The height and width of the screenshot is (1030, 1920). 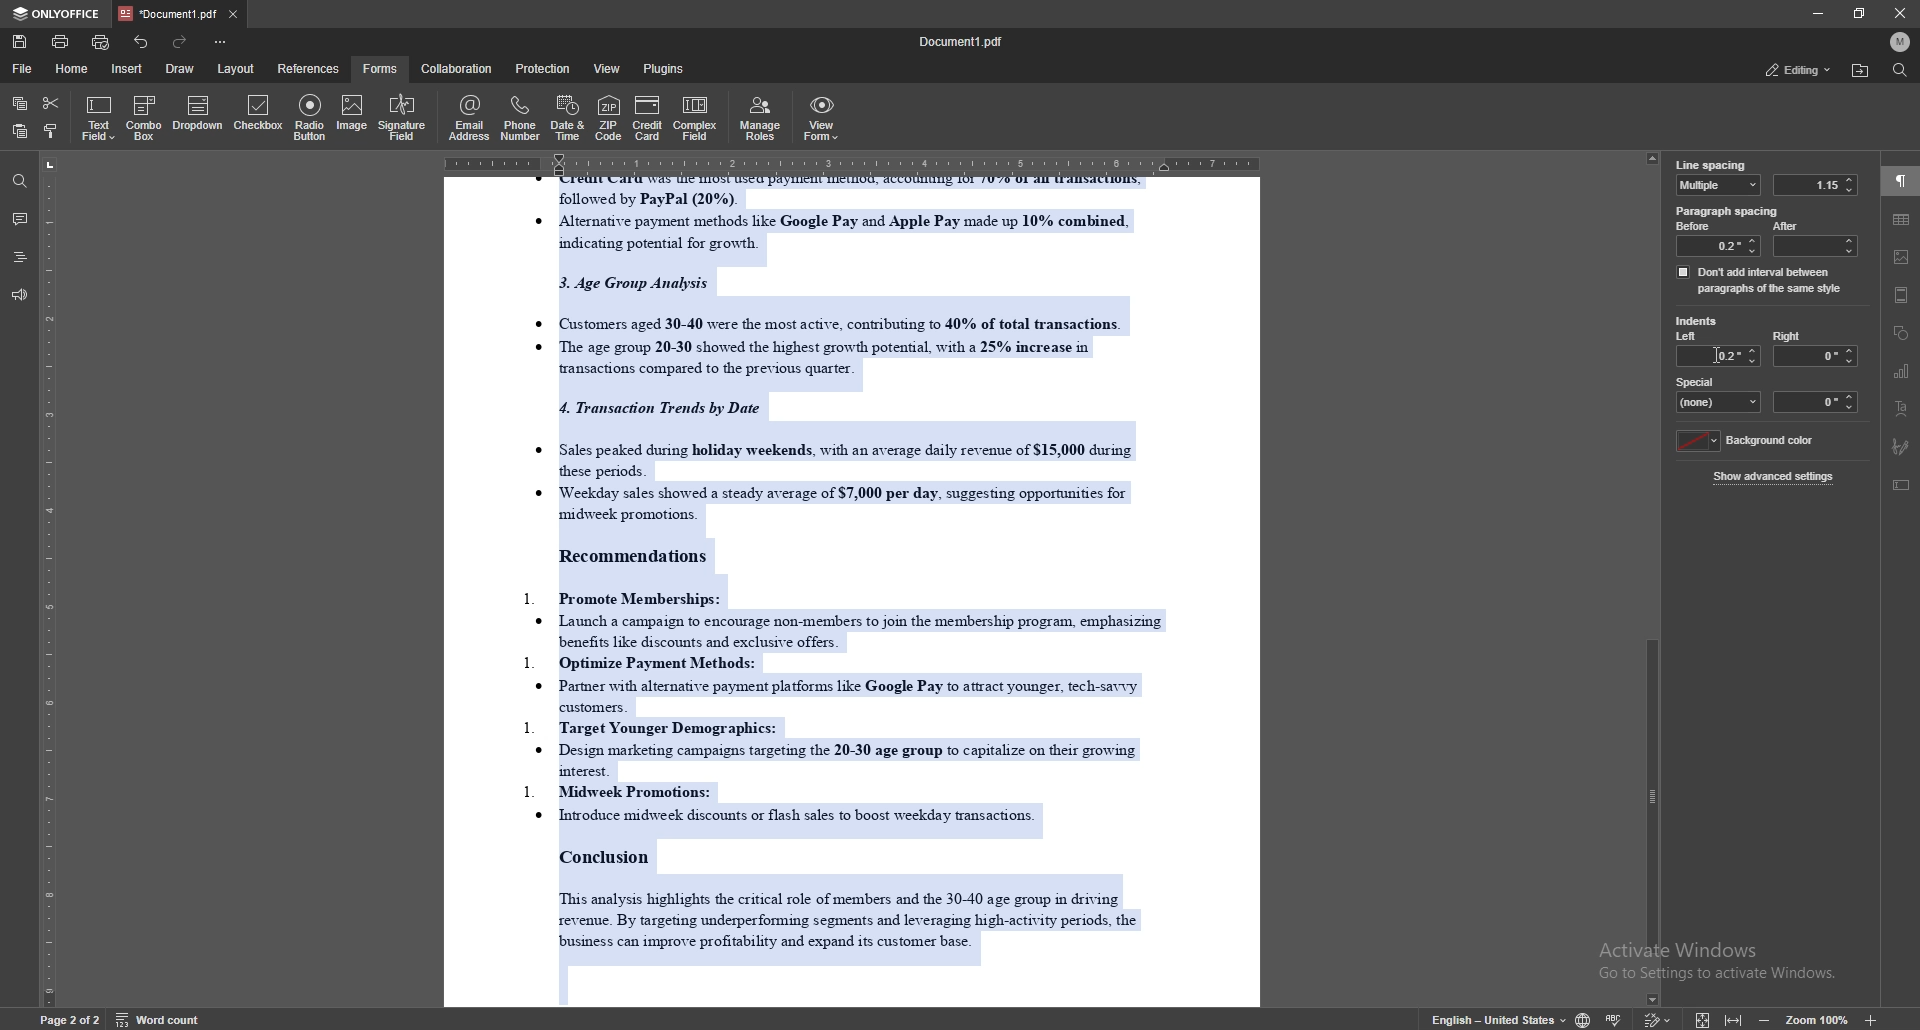 I want to click on home, so click(x=75, y=69).